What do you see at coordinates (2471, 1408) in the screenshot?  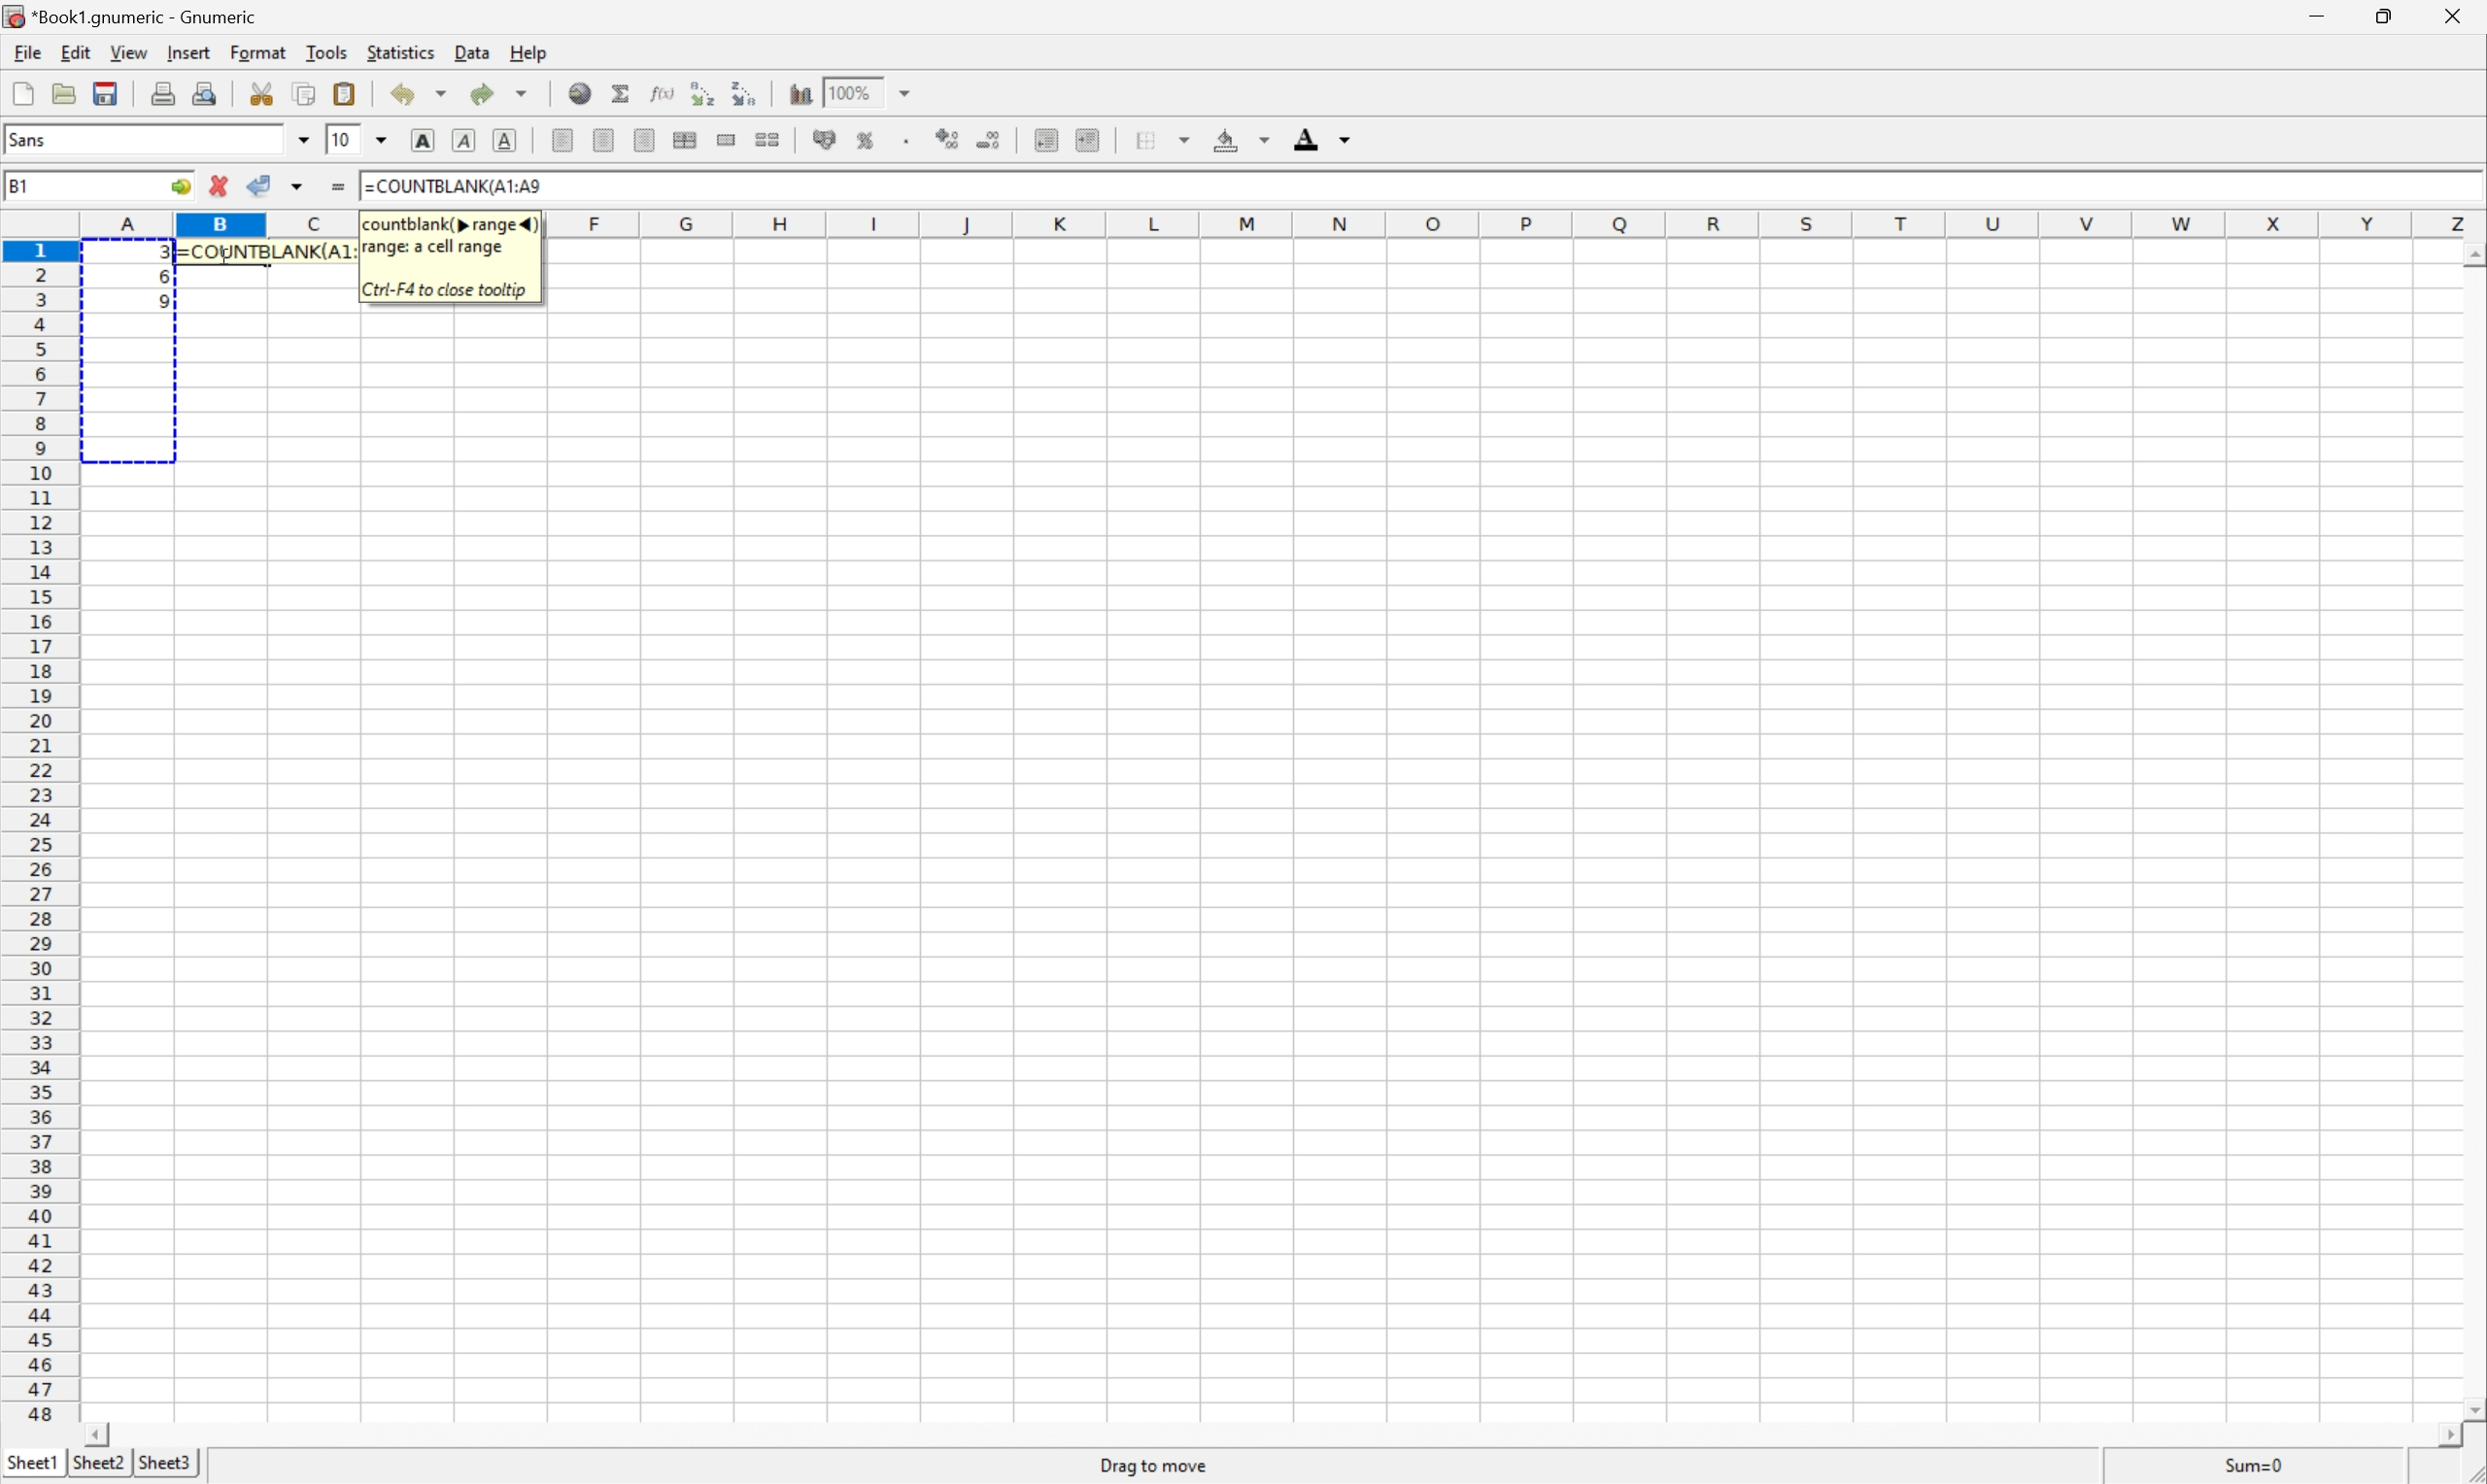 I see `Scroll Down` at bounding box center [2471, 1408].